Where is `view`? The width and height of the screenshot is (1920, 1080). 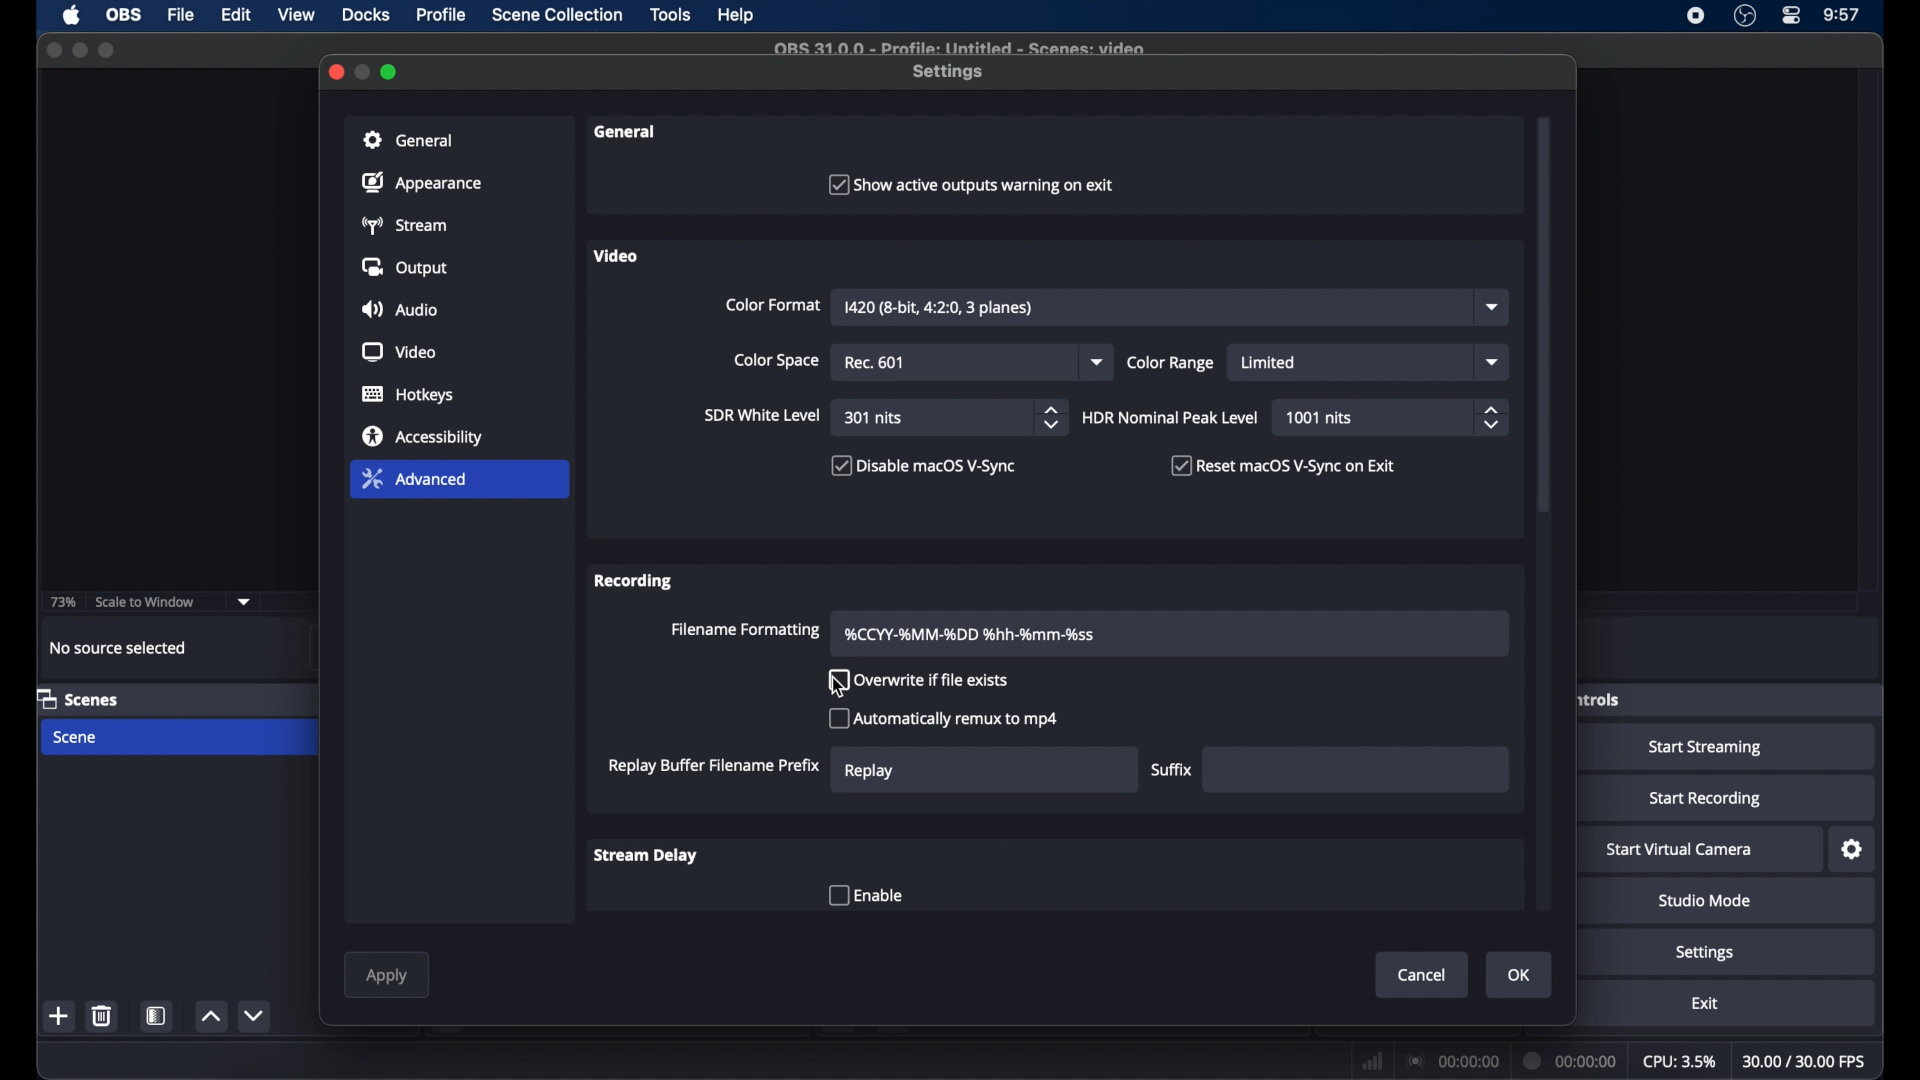 view is located at coordinates (296, 15).